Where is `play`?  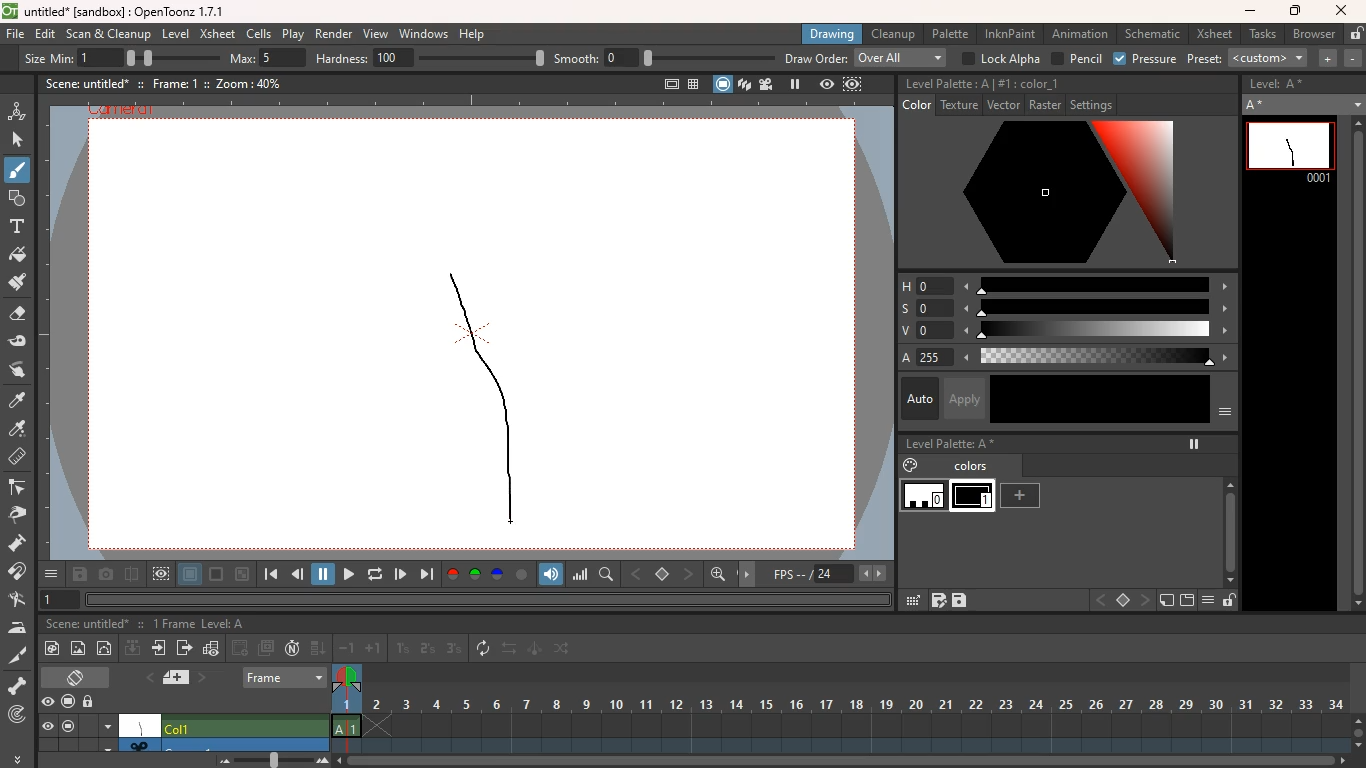
play is located at coordinates (401, 573).